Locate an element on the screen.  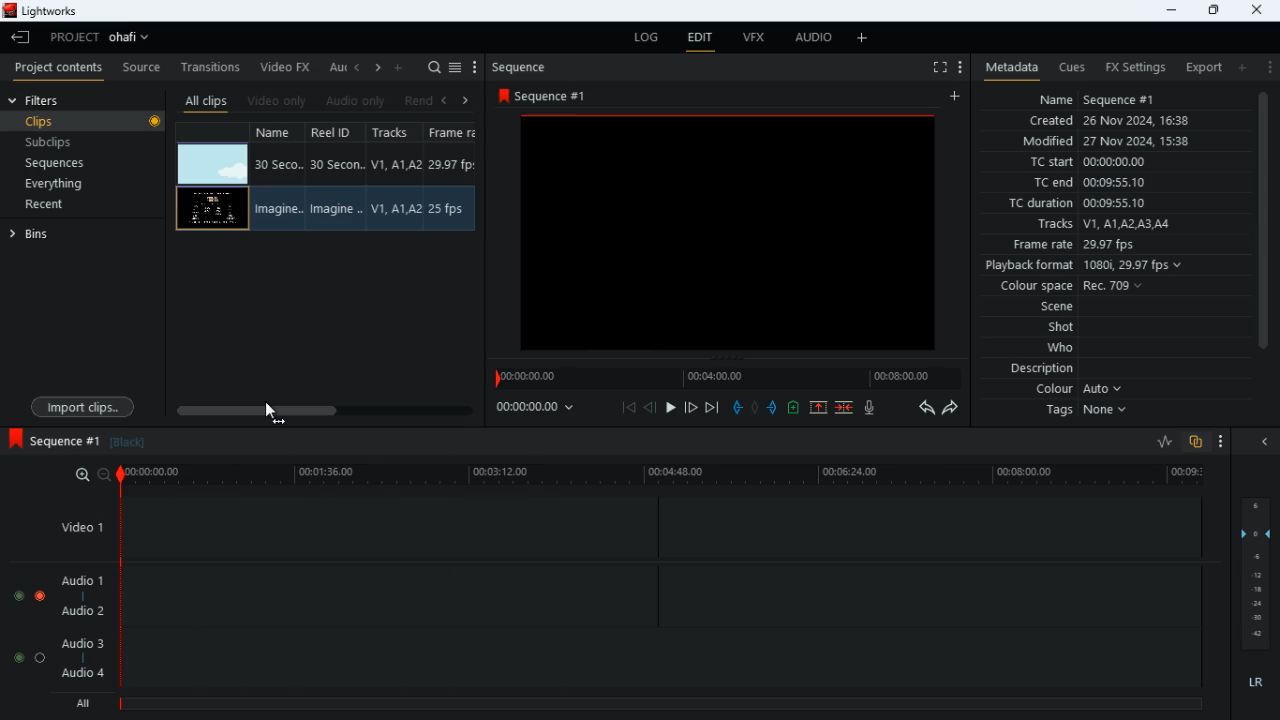
name is located at coordinates (1097, 99).